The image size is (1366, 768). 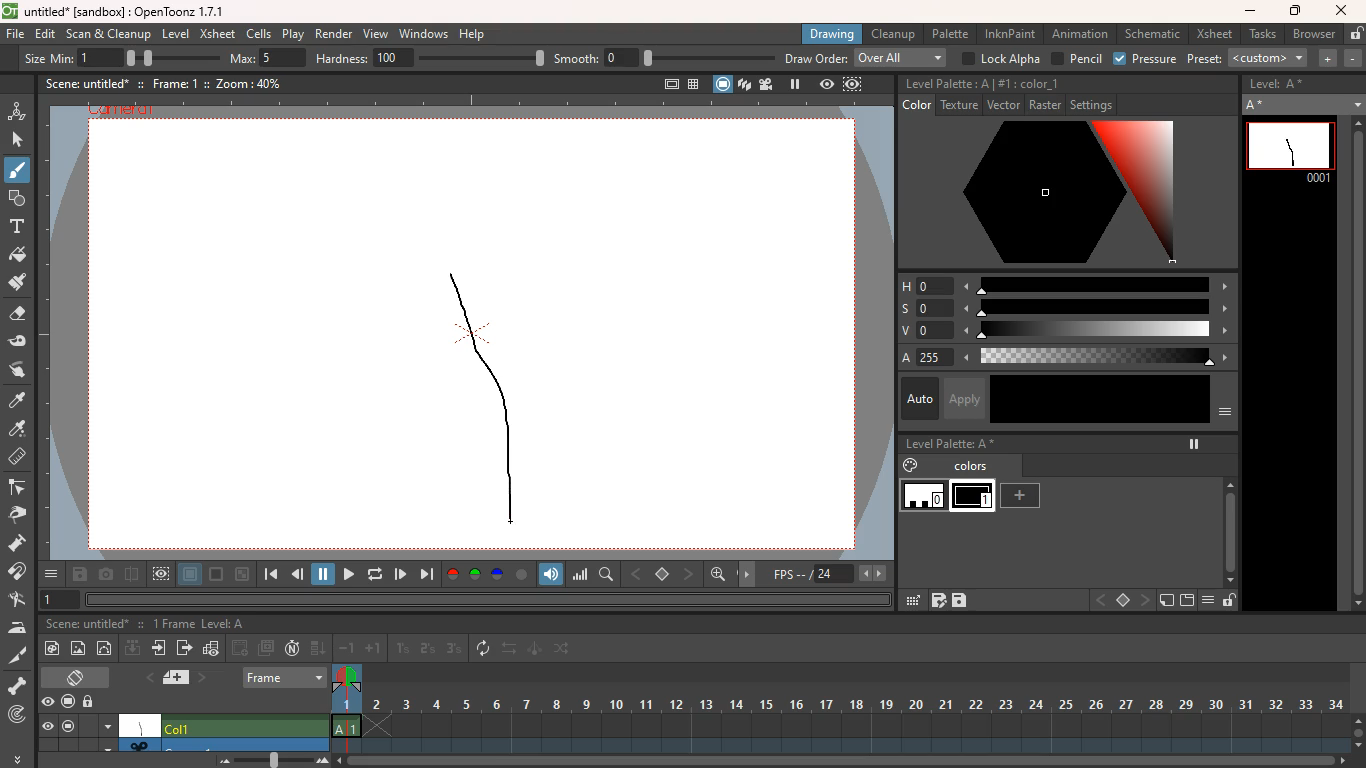 I want to click on raster, so click(x=1045, y=106).